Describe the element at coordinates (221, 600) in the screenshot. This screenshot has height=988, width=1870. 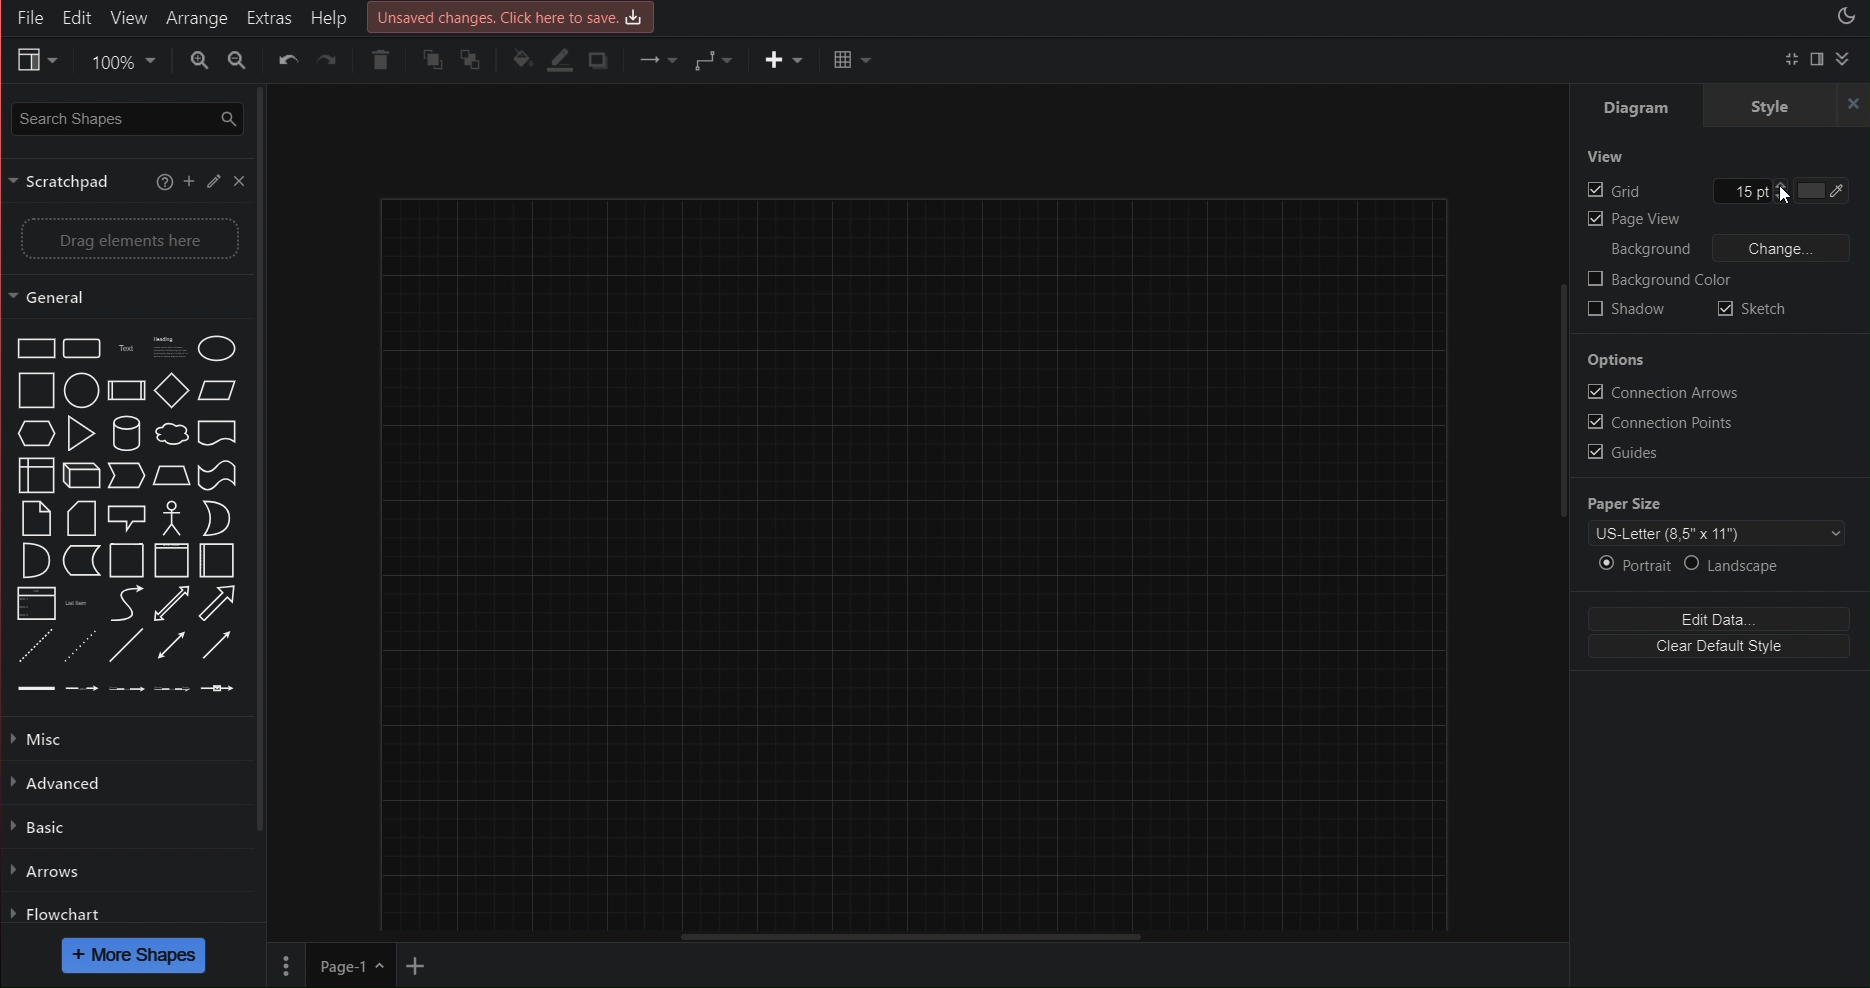
I see `single side arrow` at that location.